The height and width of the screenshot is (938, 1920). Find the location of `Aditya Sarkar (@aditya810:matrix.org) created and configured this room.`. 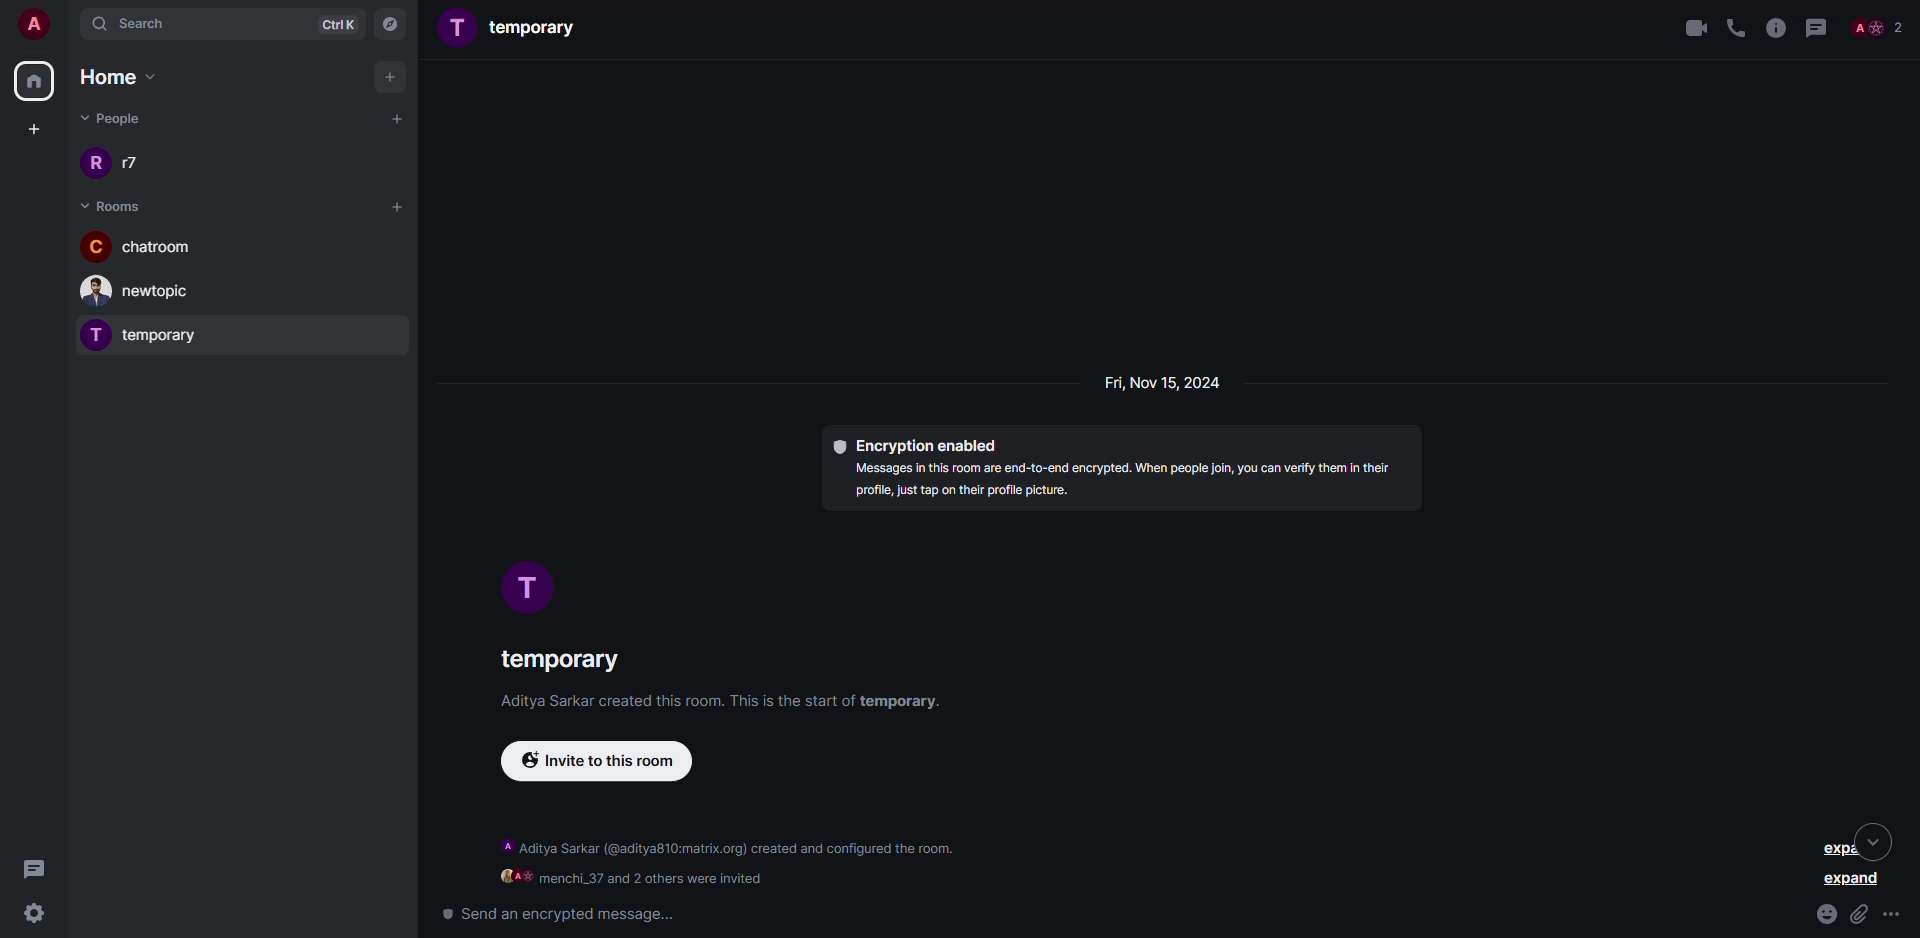

Aditya Sarkar (@aditya810:matrix.org) created and configured this room. is located at coordinates (731, 848).